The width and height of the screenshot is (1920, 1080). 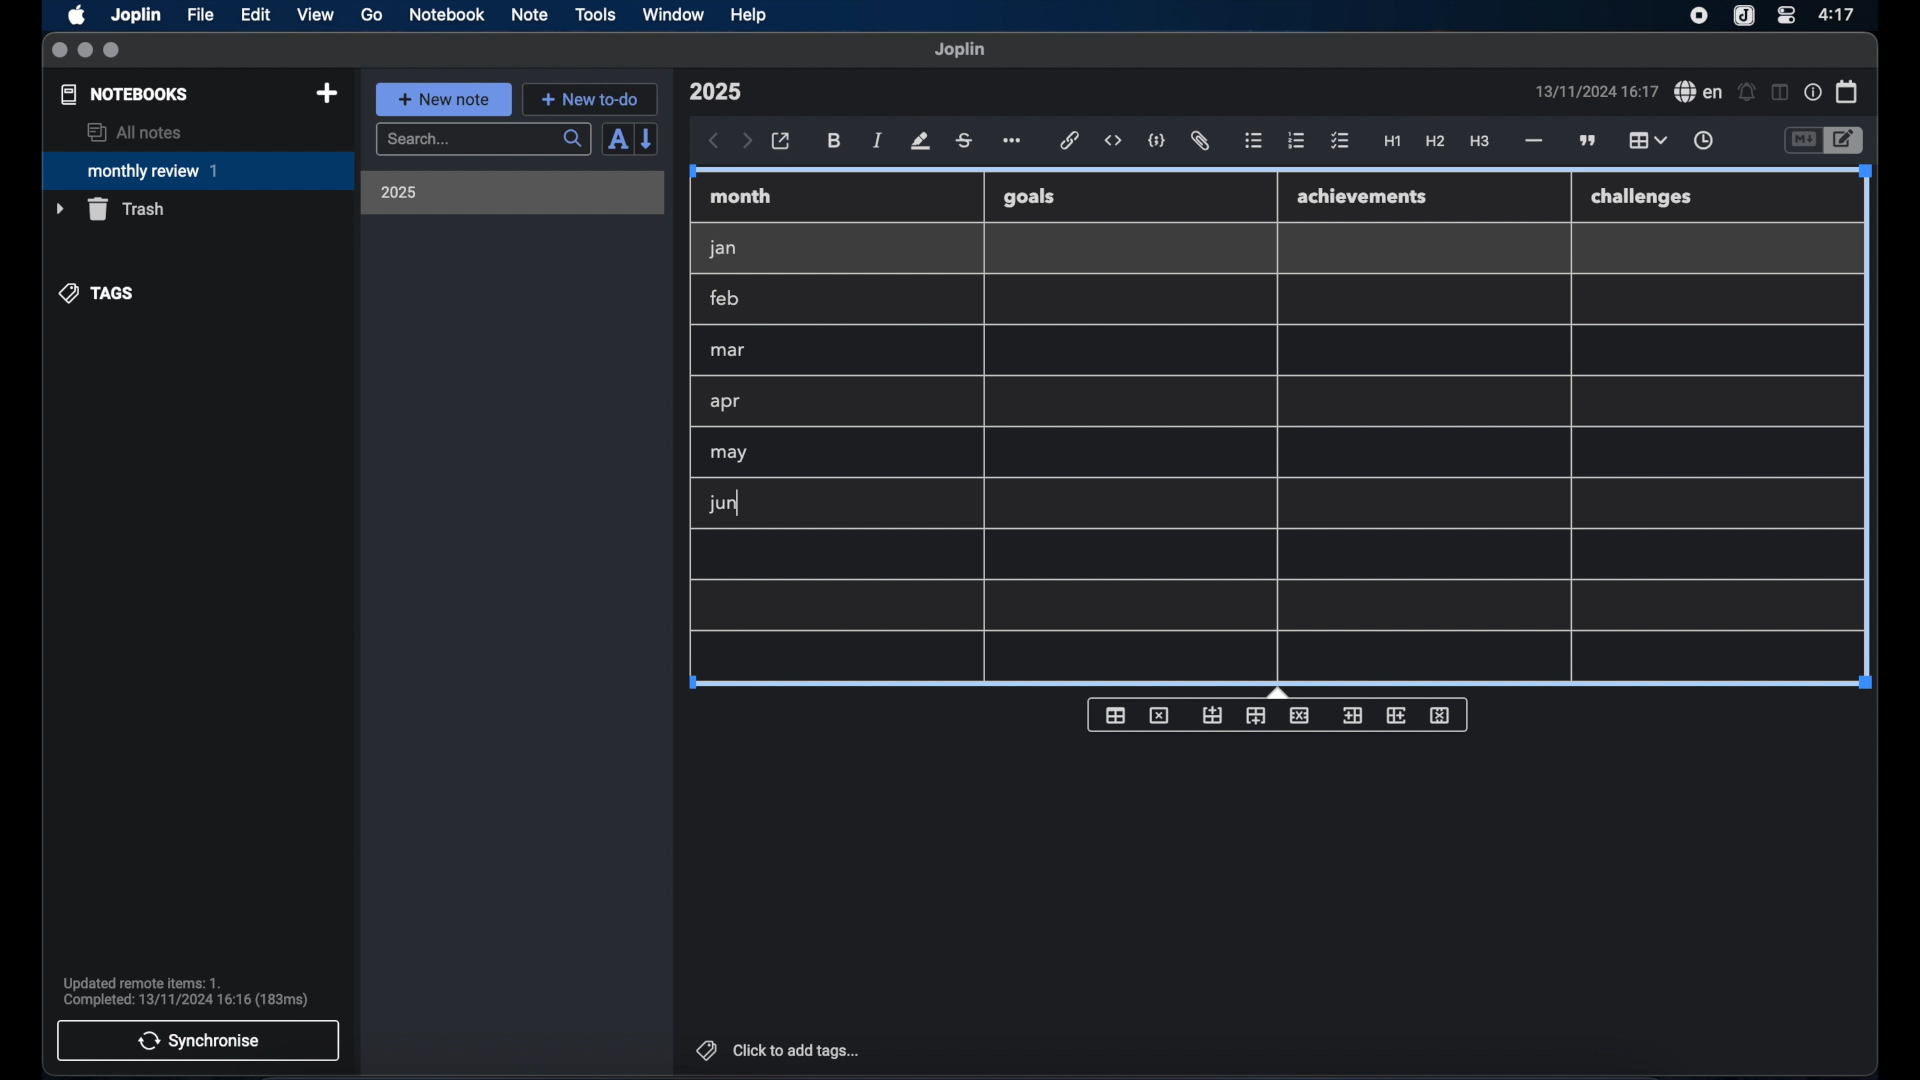 What do you see at coordinates (1847, 141) in the screenshot?
I see `toggle editor` at bounding box center [1847, 141].